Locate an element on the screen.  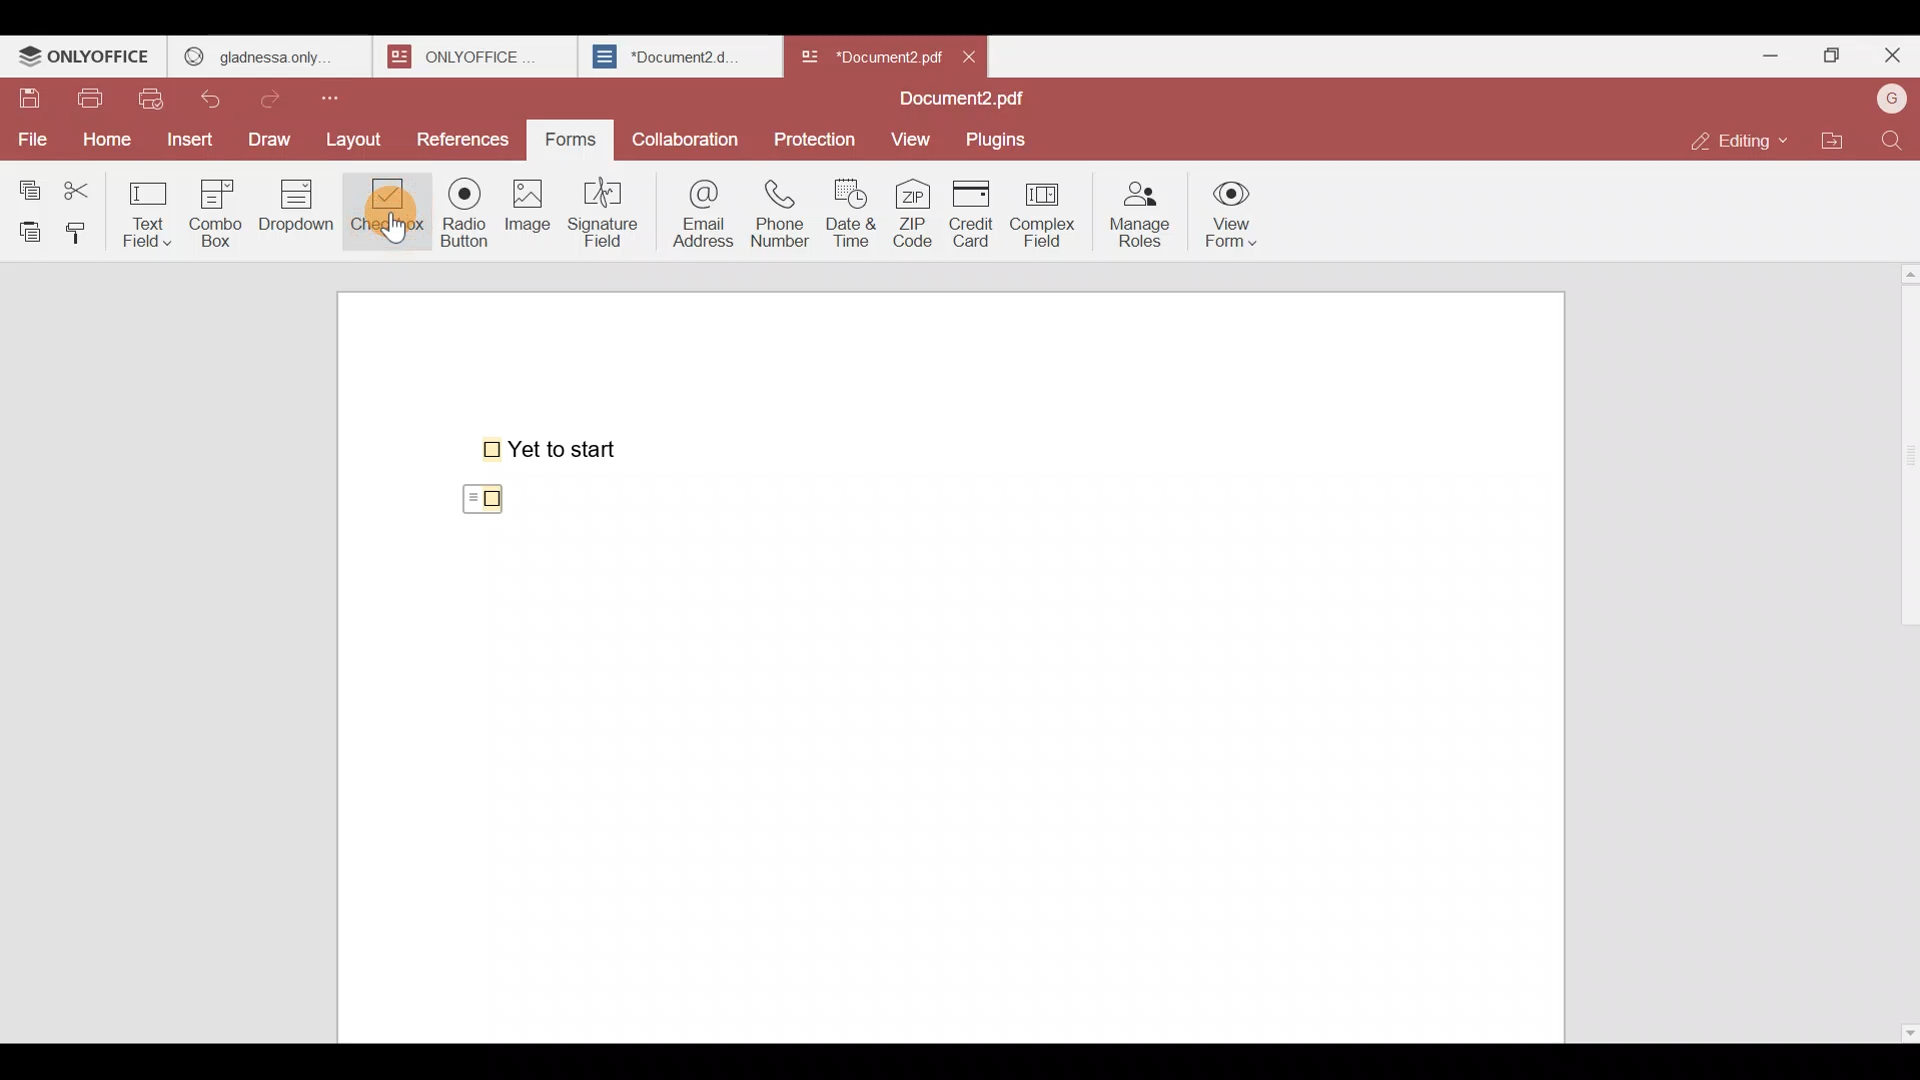
Credit card is located at coordinates (967, 215).